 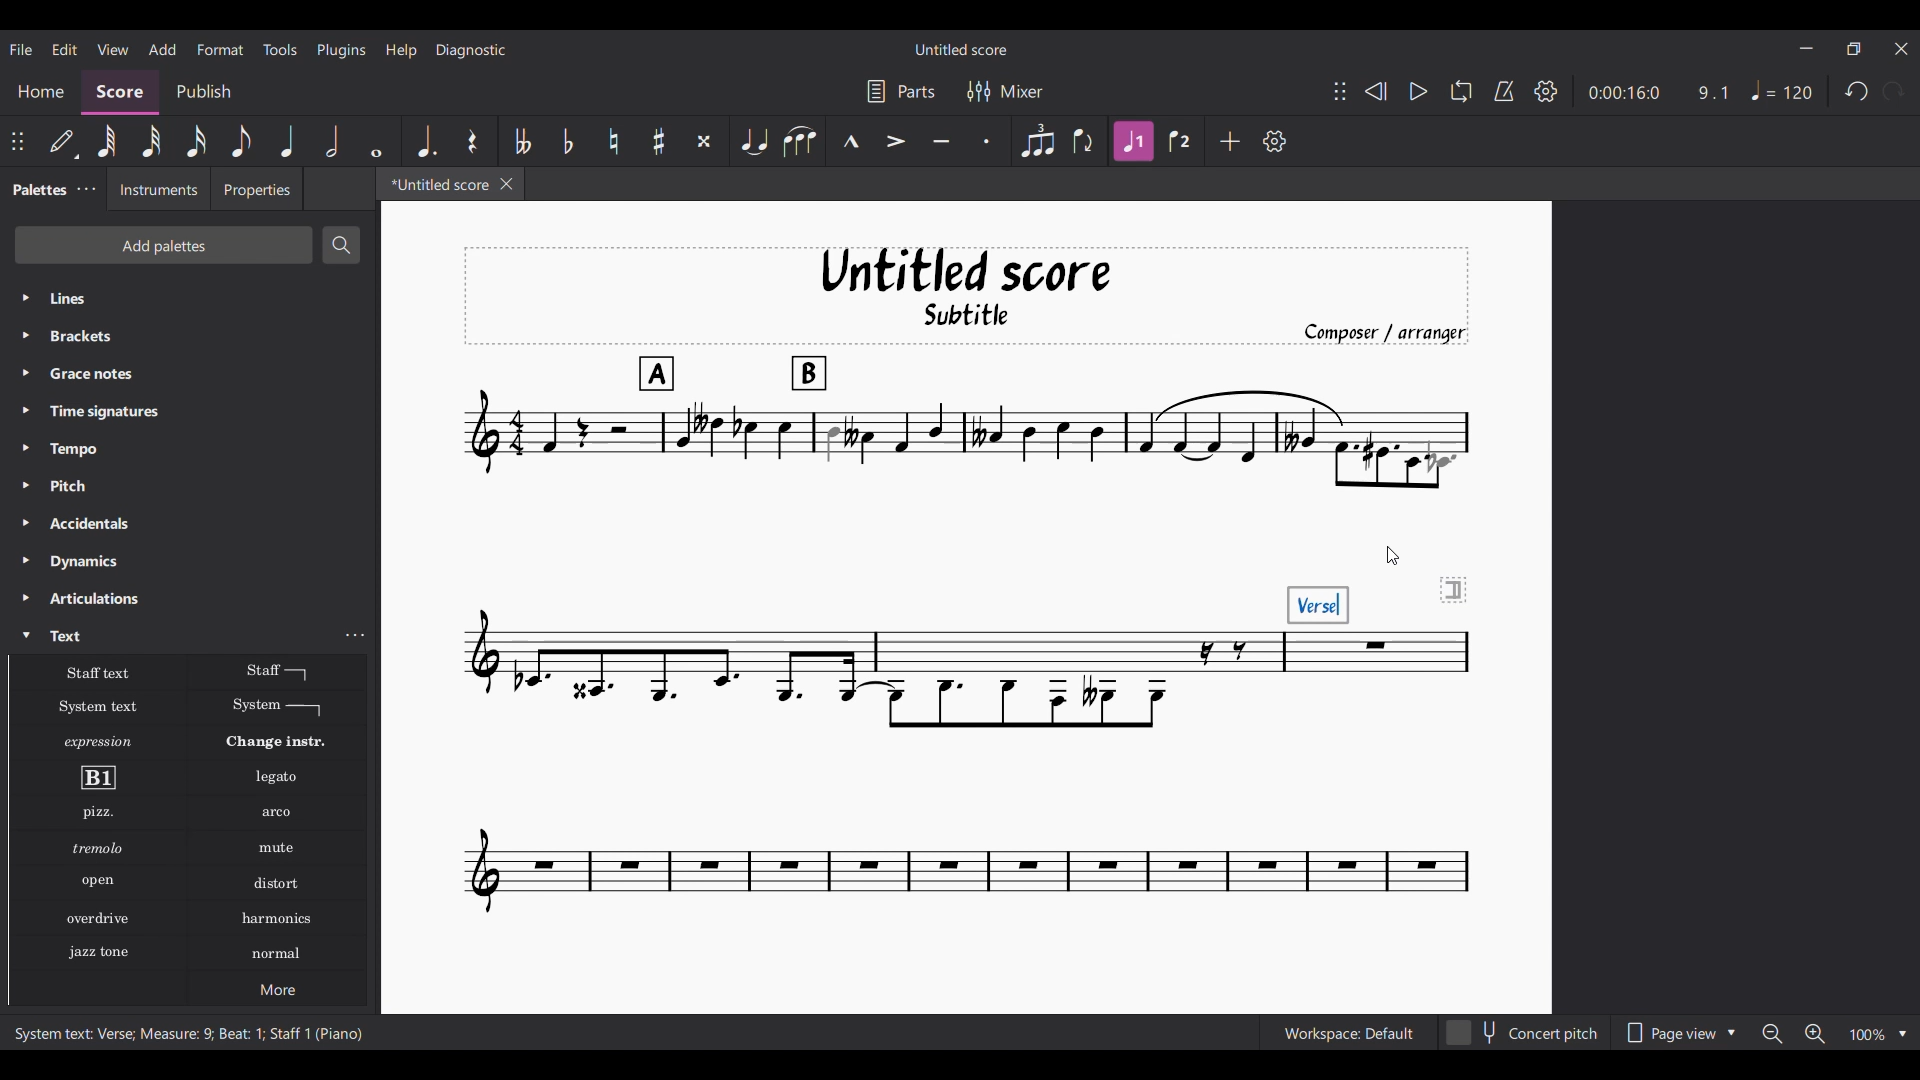 I want to click on Help menu, so click(x=401, y=50).